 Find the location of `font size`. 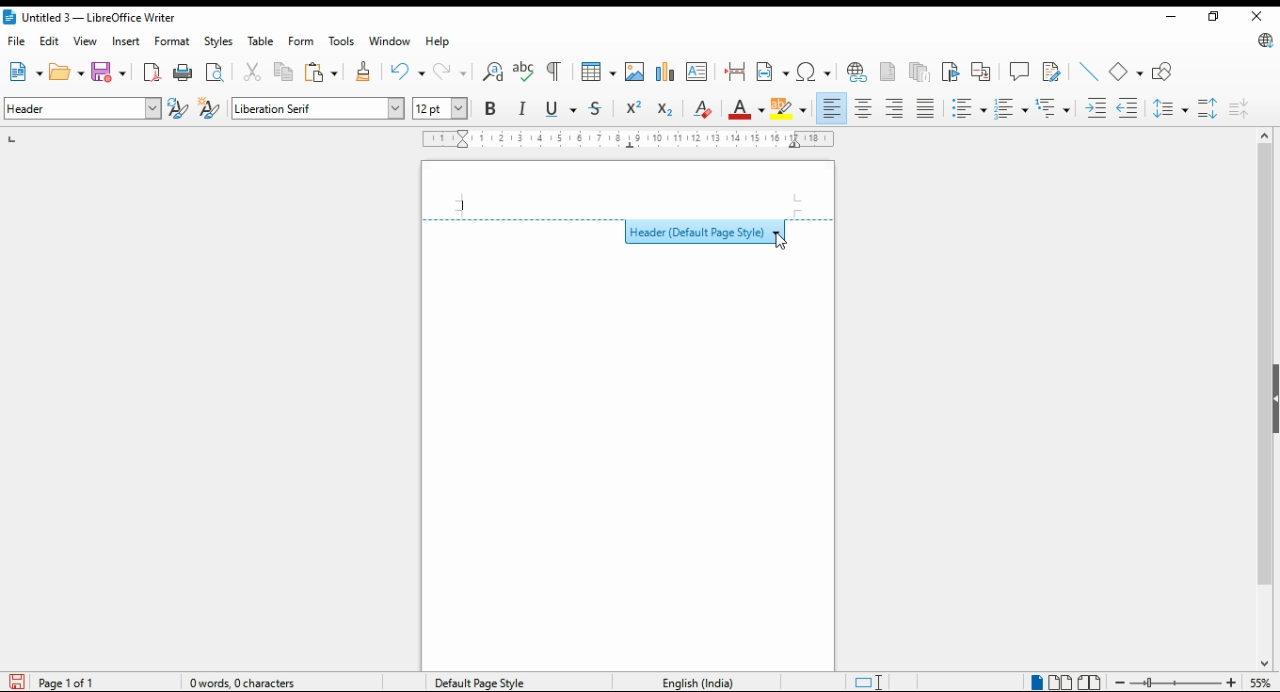

font size is located at coordinates (442, 108).